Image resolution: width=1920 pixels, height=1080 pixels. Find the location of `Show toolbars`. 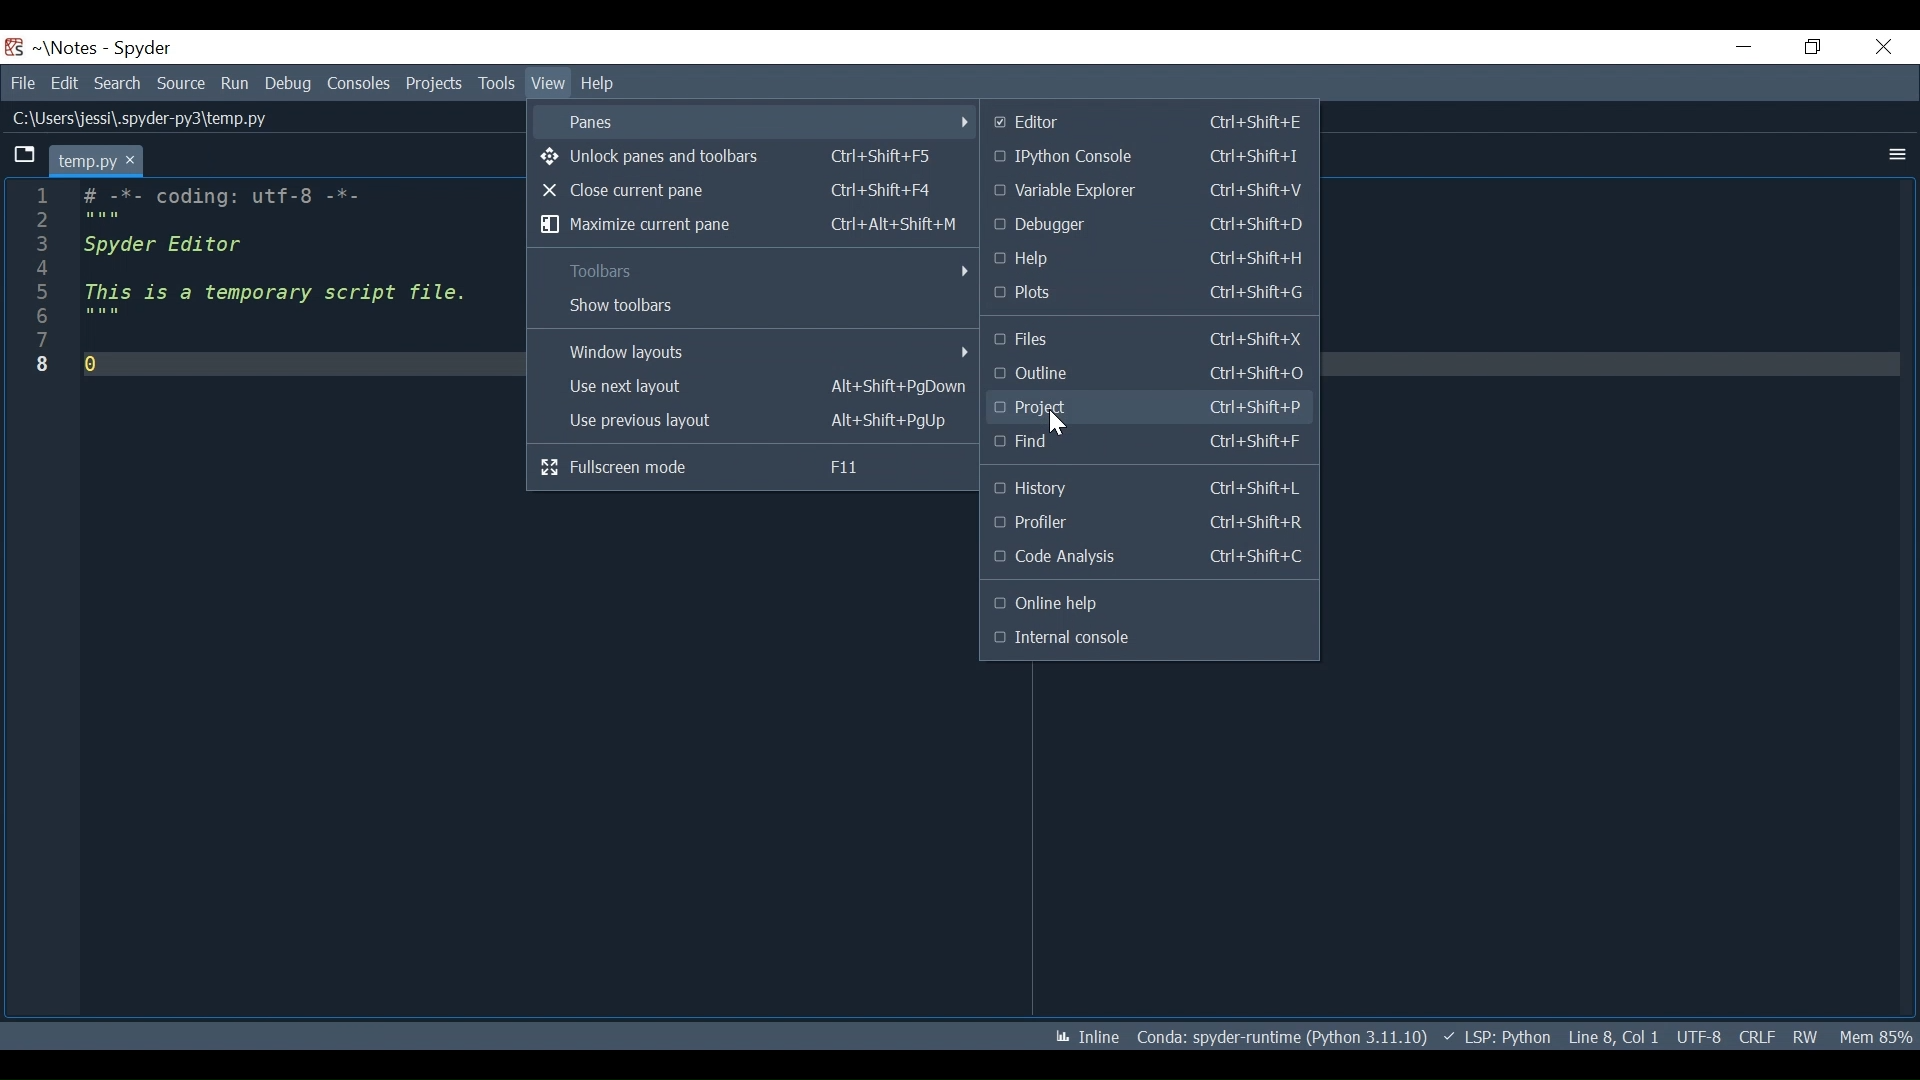

Show toolbars is located at coordinates (753, 304).